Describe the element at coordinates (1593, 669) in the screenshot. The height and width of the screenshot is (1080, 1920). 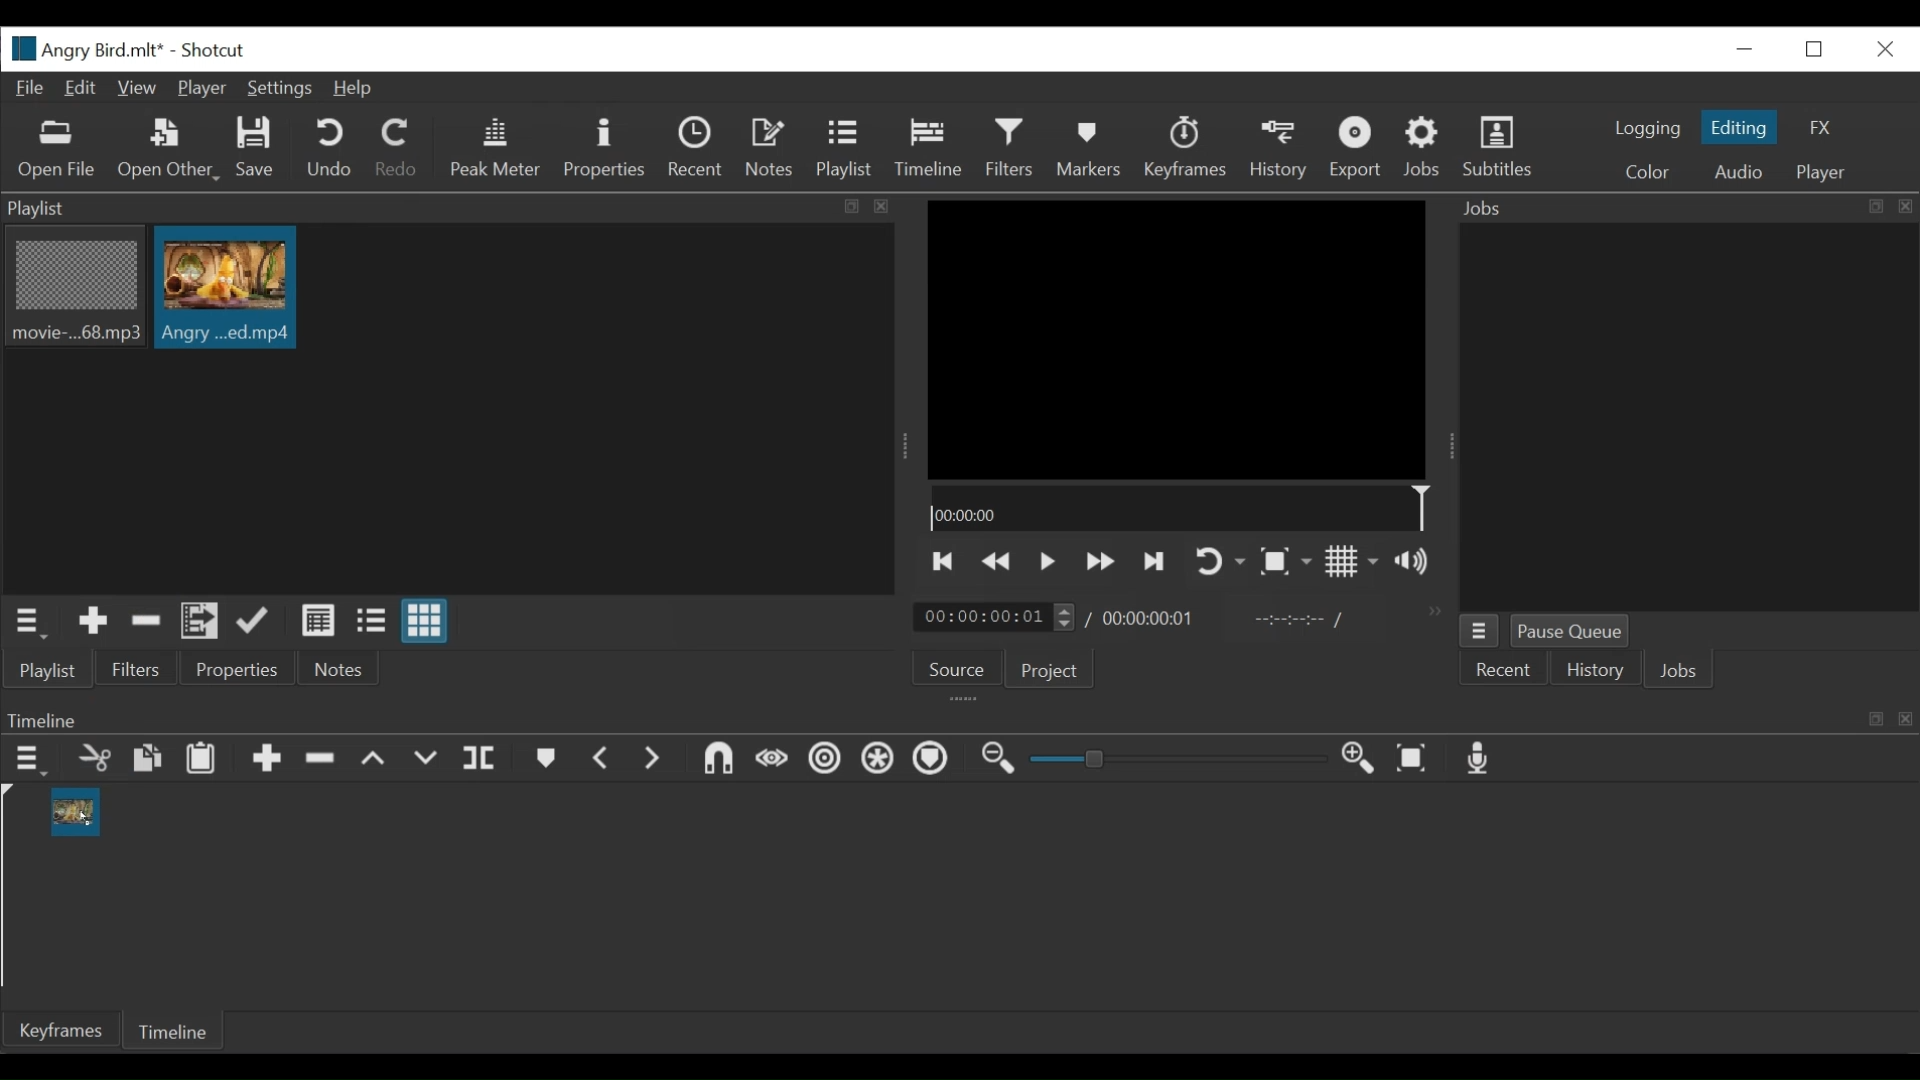
I see `History` at that location.